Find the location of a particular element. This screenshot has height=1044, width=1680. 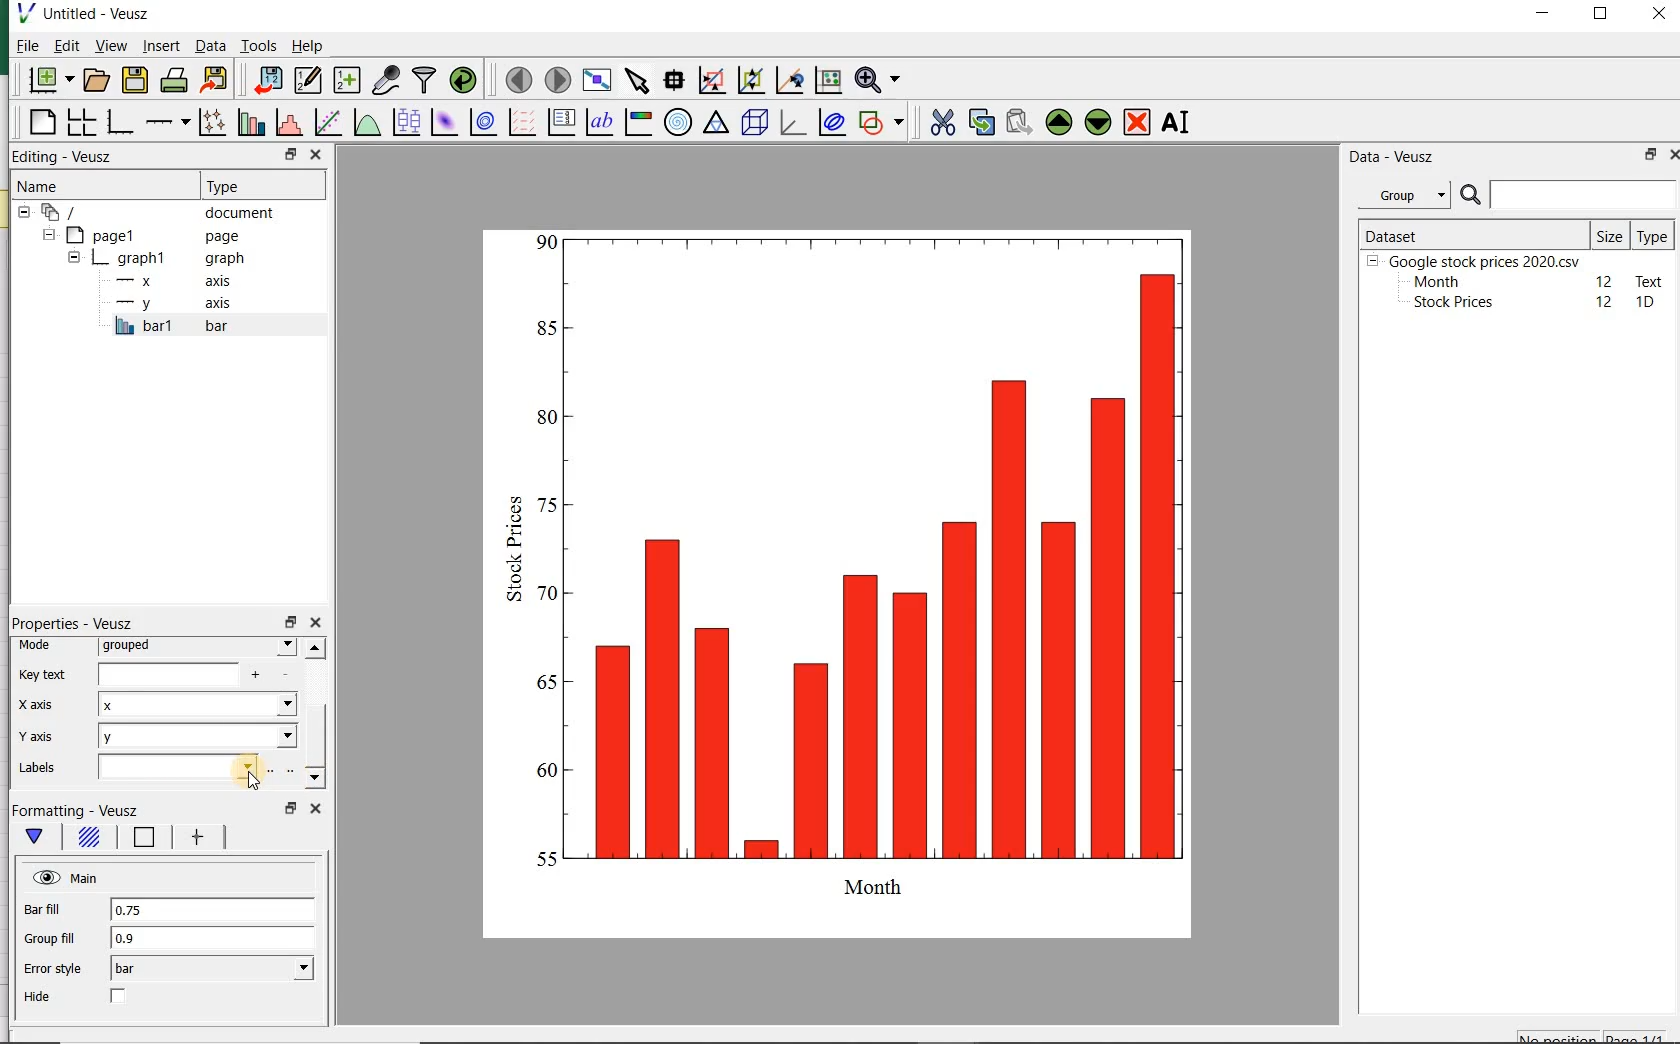

Data is located at coordinates (210, 48).